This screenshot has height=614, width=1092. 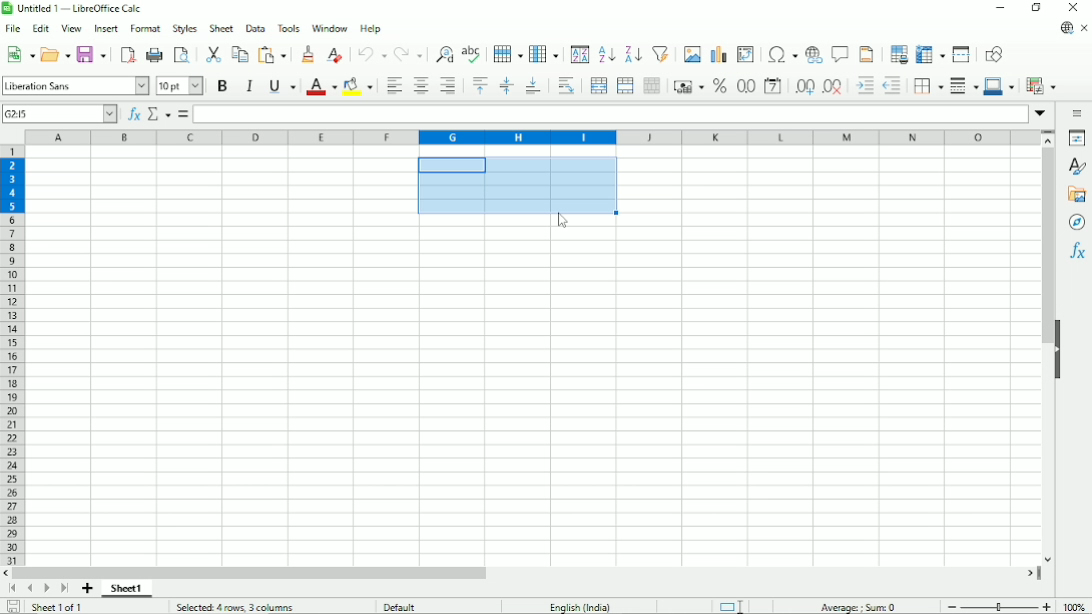 What do you see at coordinates (840, 53) in the screenshot?
I see `Insert comment` at bounding box center [840, 53].